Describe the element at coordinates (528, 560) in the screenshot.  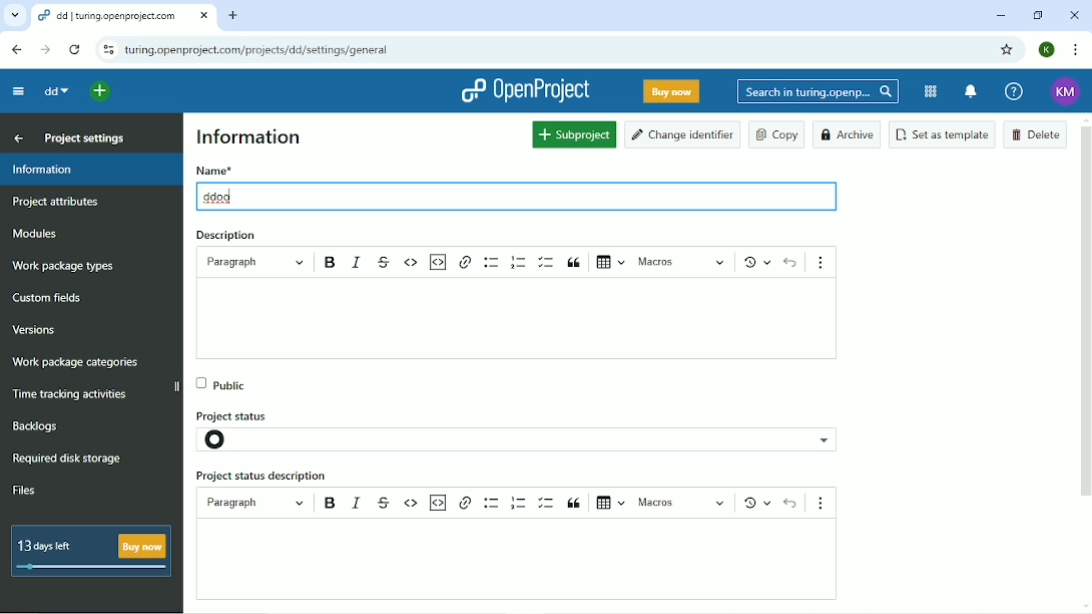
I see `text boc` at that location.